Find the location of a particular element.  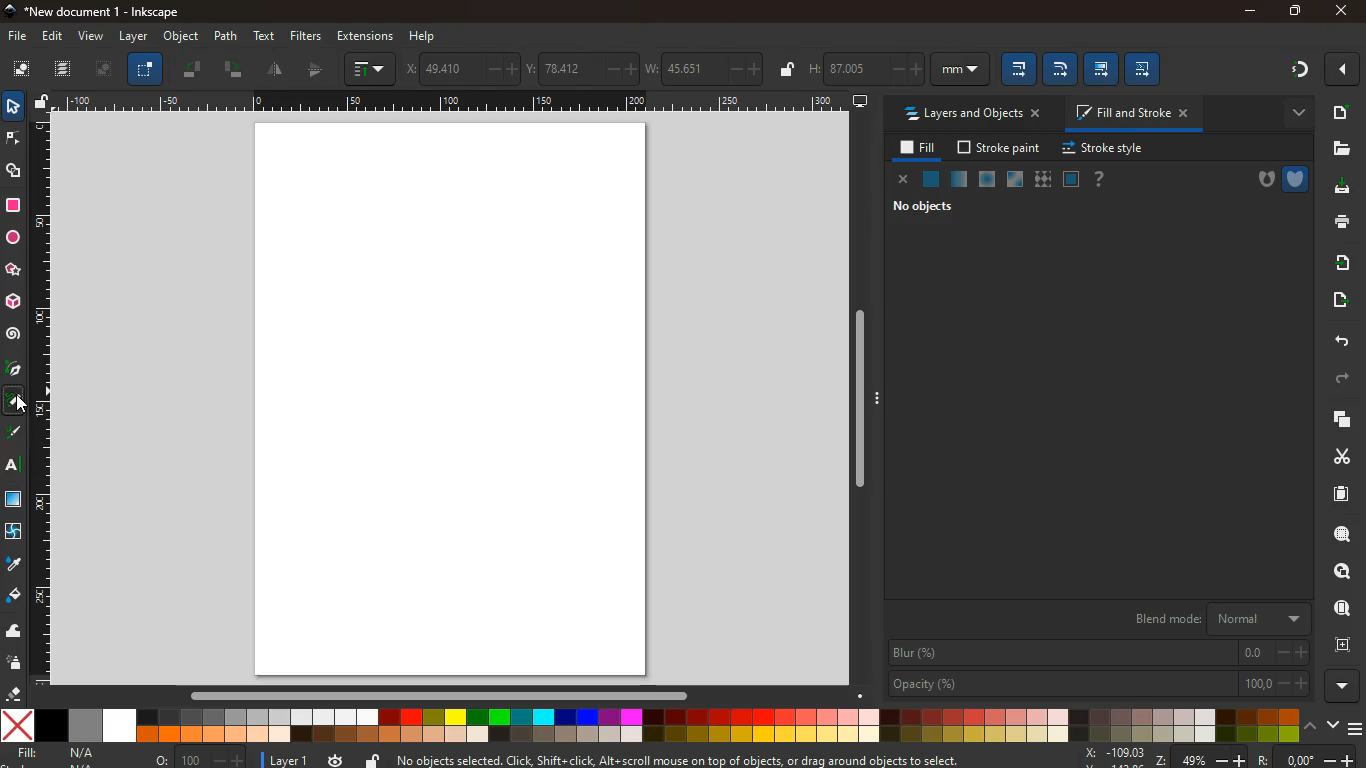

opacity is located at coordinates (988, 180).